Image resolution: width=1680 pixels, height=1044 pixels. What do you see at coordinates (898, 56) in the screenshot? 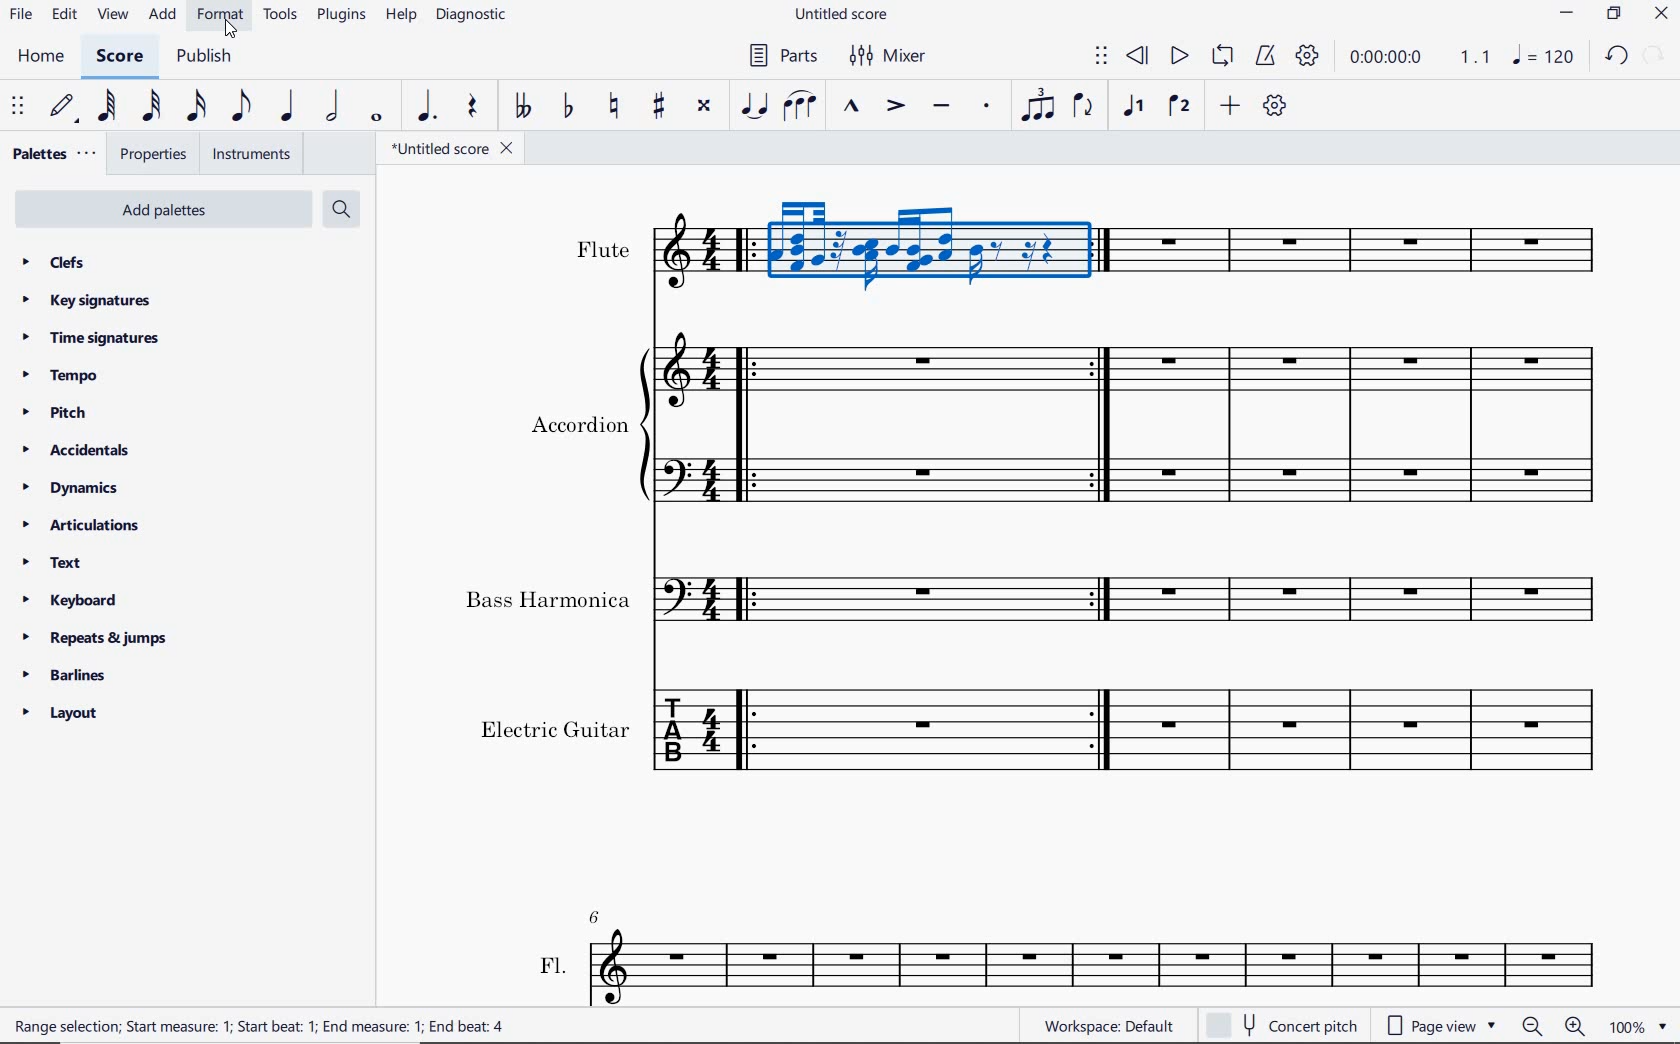
I see `mixer` at bounding box center [898, 56].